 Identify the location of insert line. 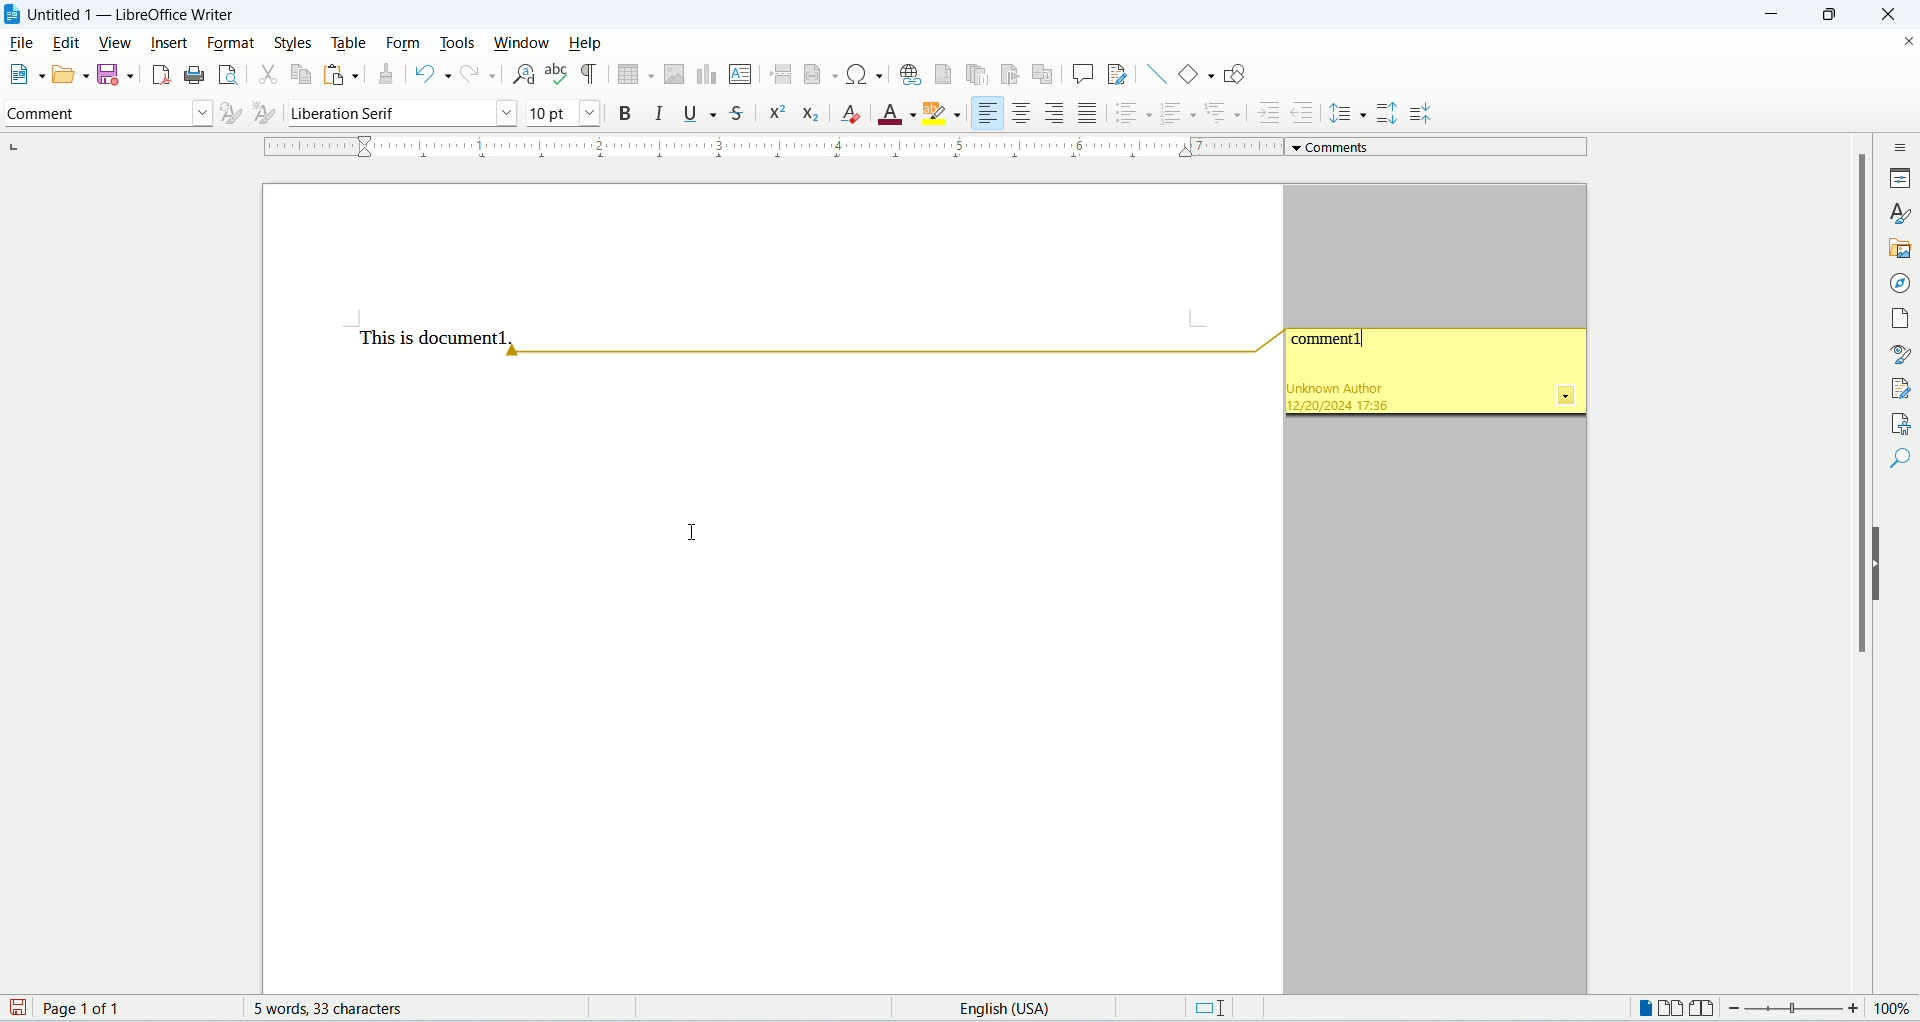
(1157, 74).